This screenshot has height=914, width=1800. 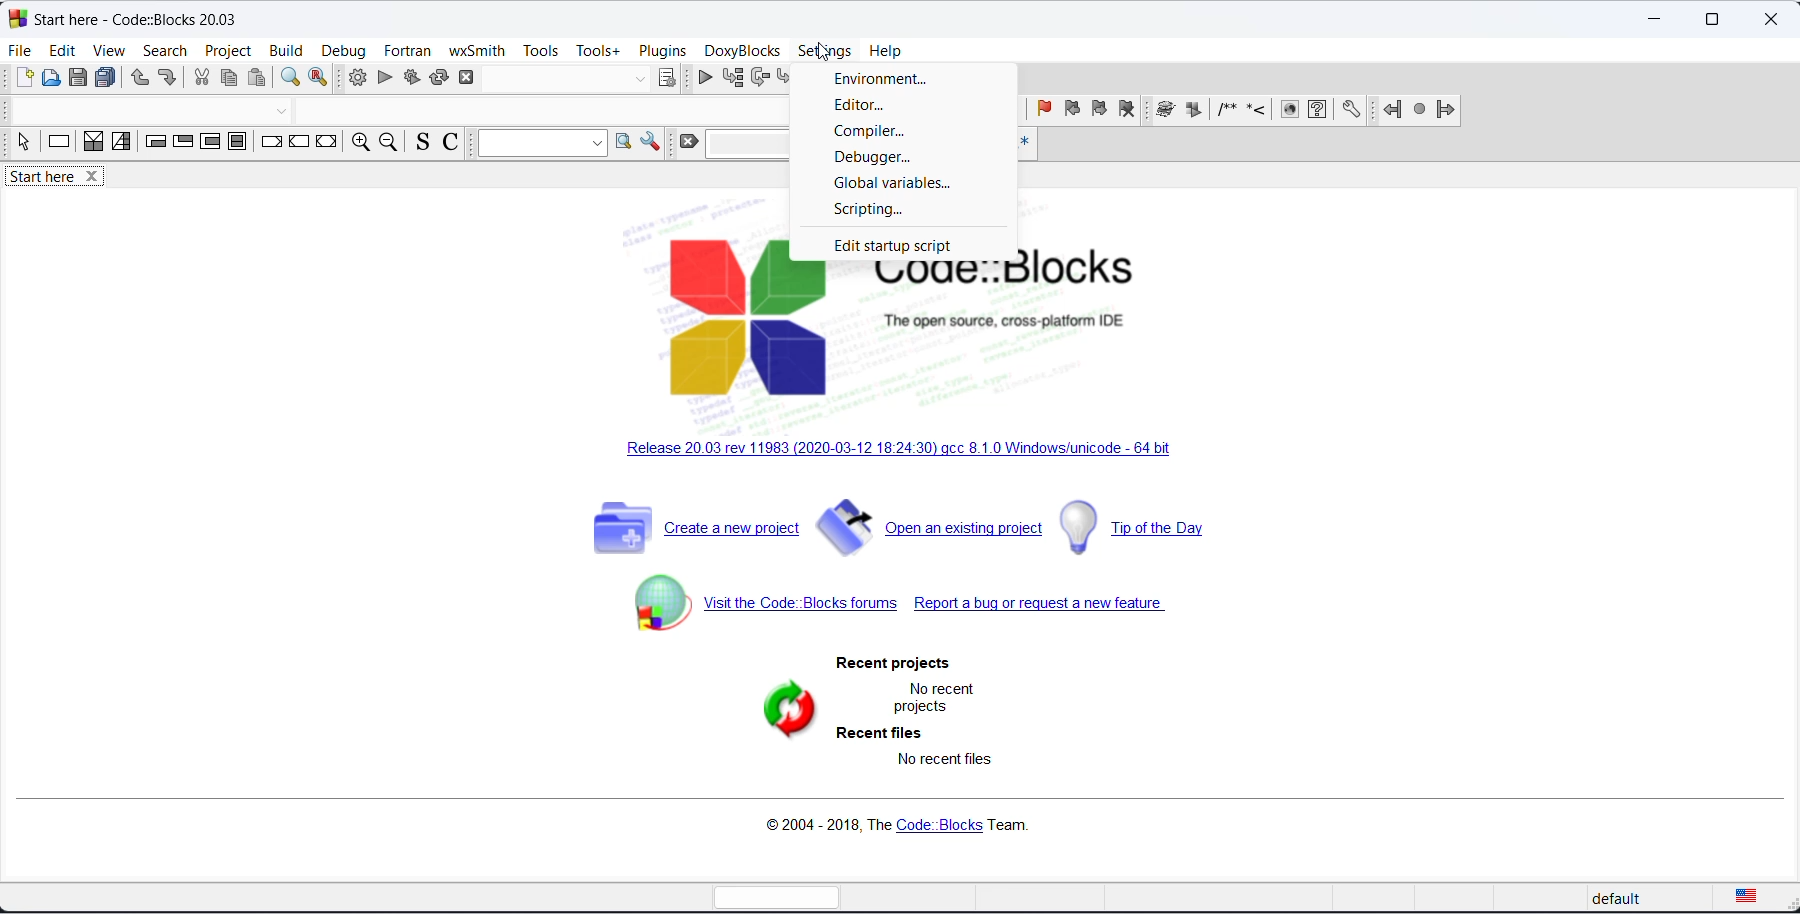 I want to click on continue instruction, so click(x=300, y=140).